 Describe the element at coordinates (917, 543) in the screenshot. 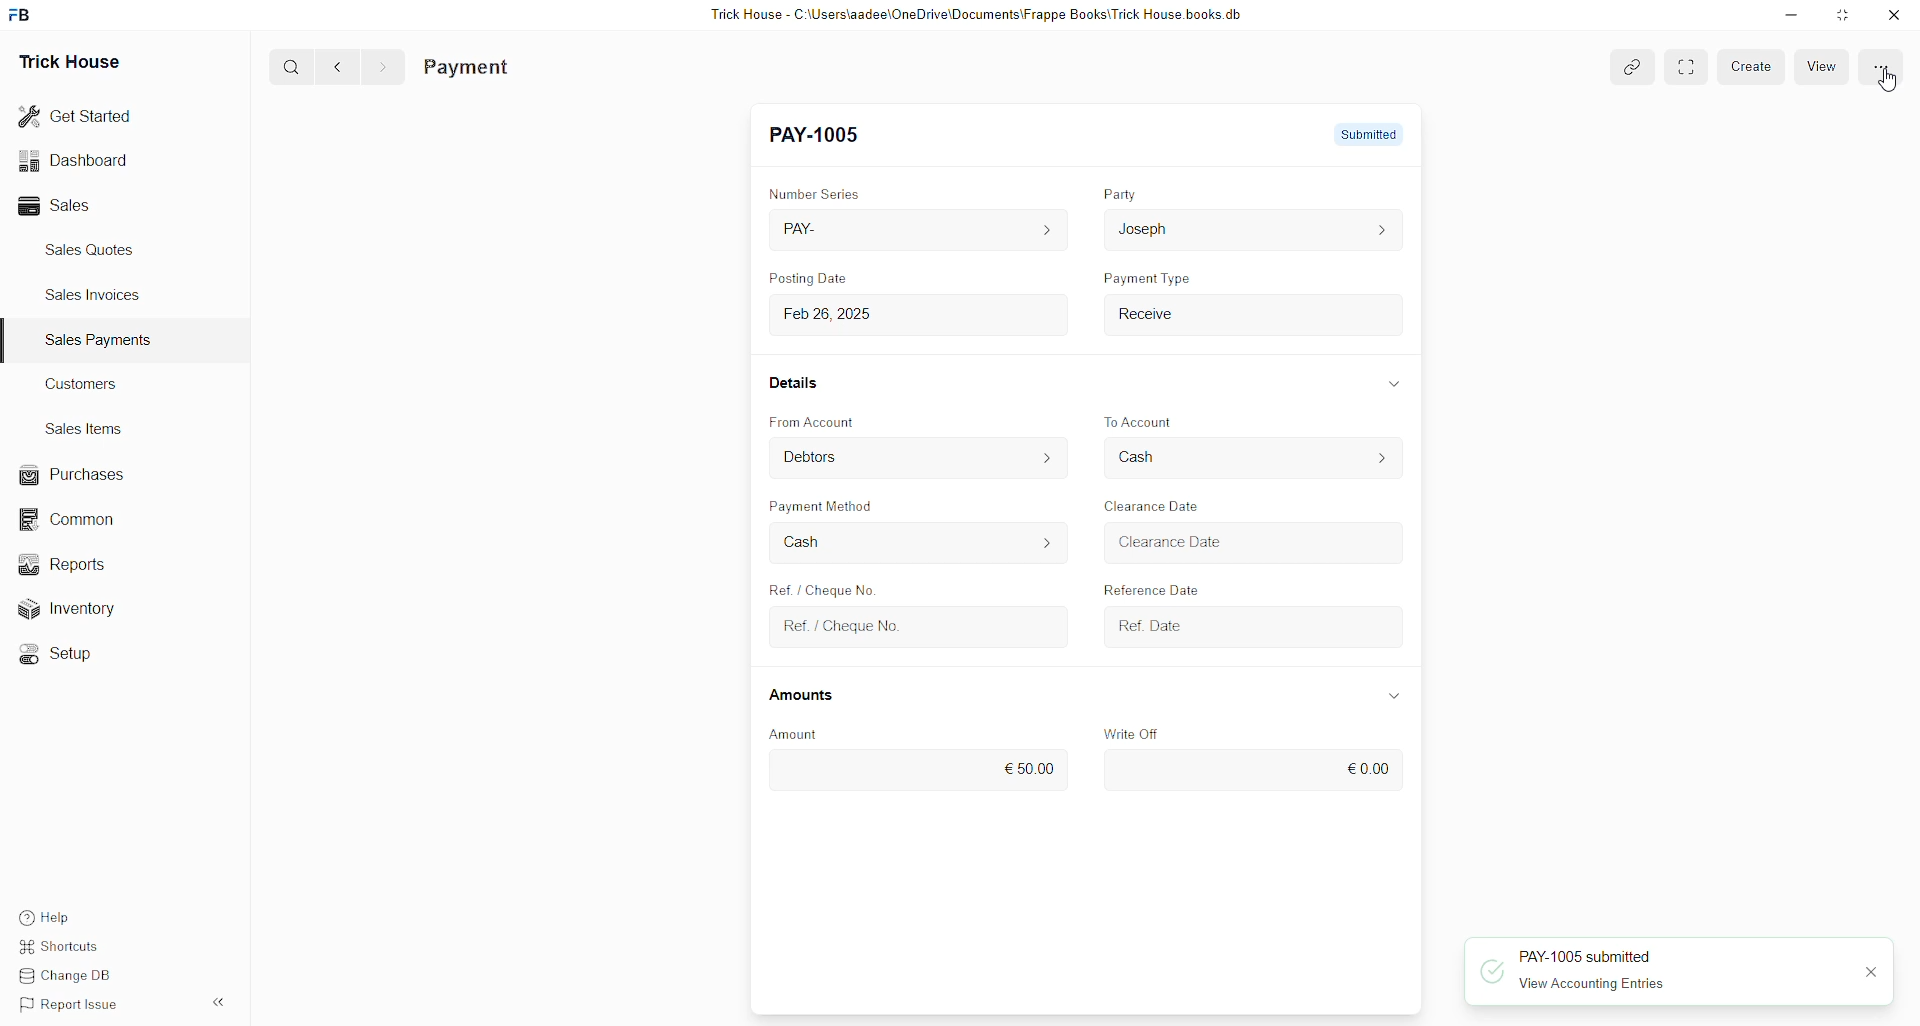

I see `Cash` at that location.